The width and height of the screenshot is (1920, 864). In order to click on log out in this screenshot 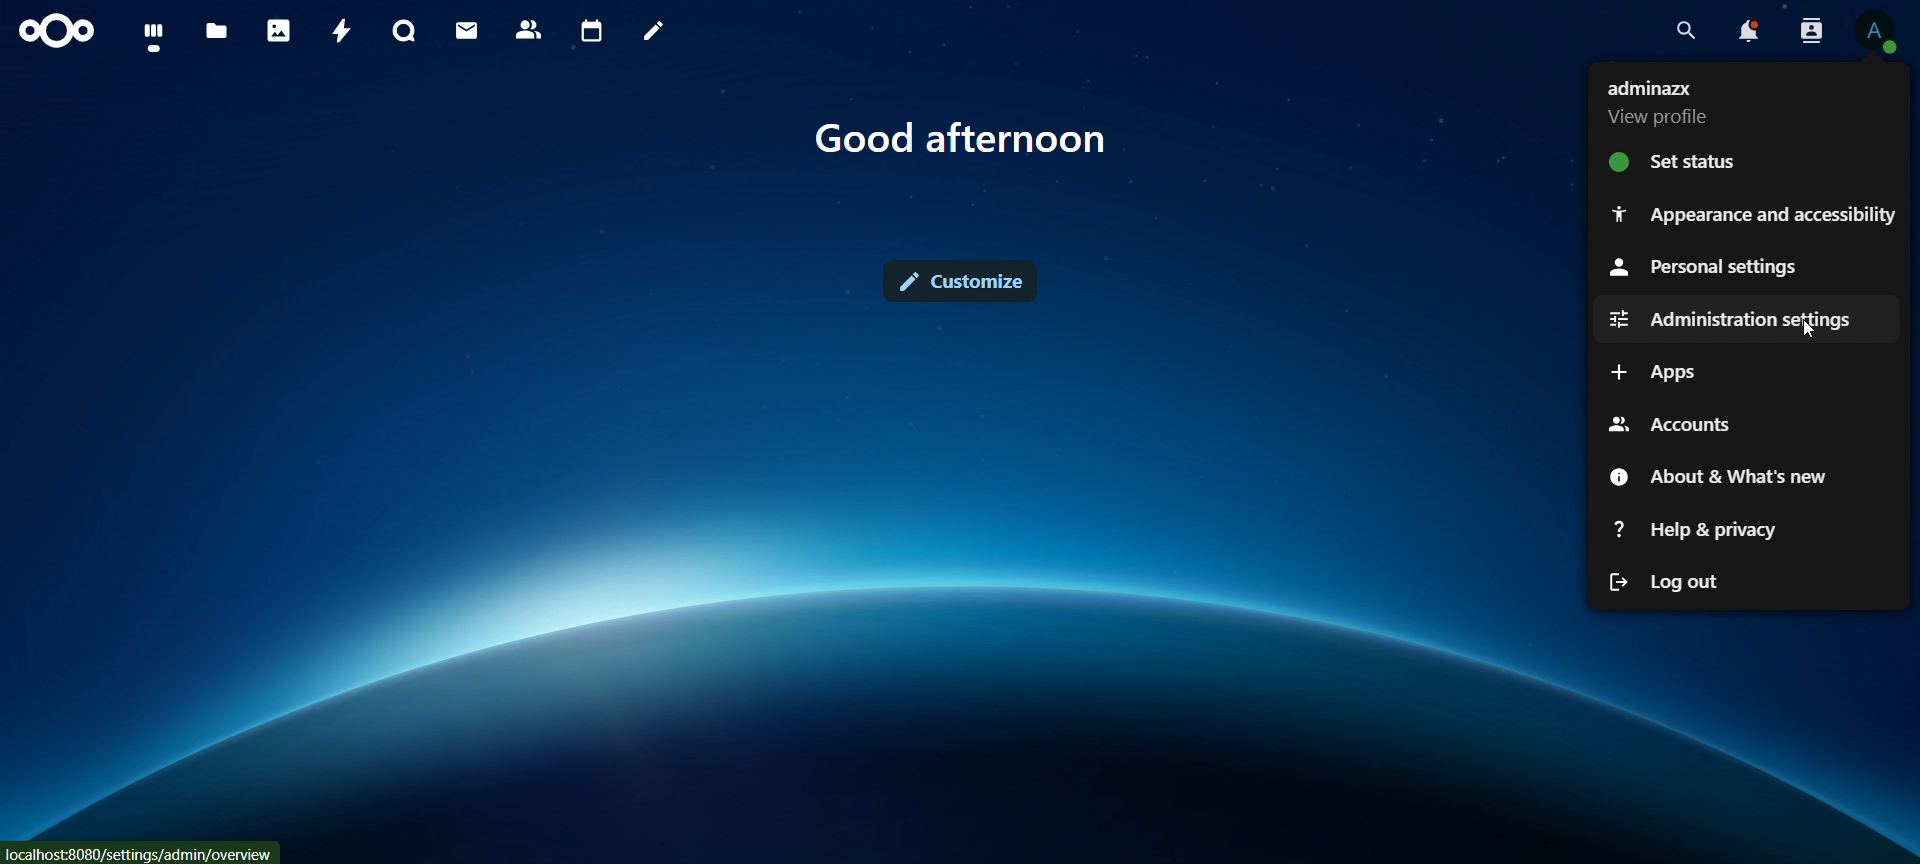, I will do `click(1661, 581)`.